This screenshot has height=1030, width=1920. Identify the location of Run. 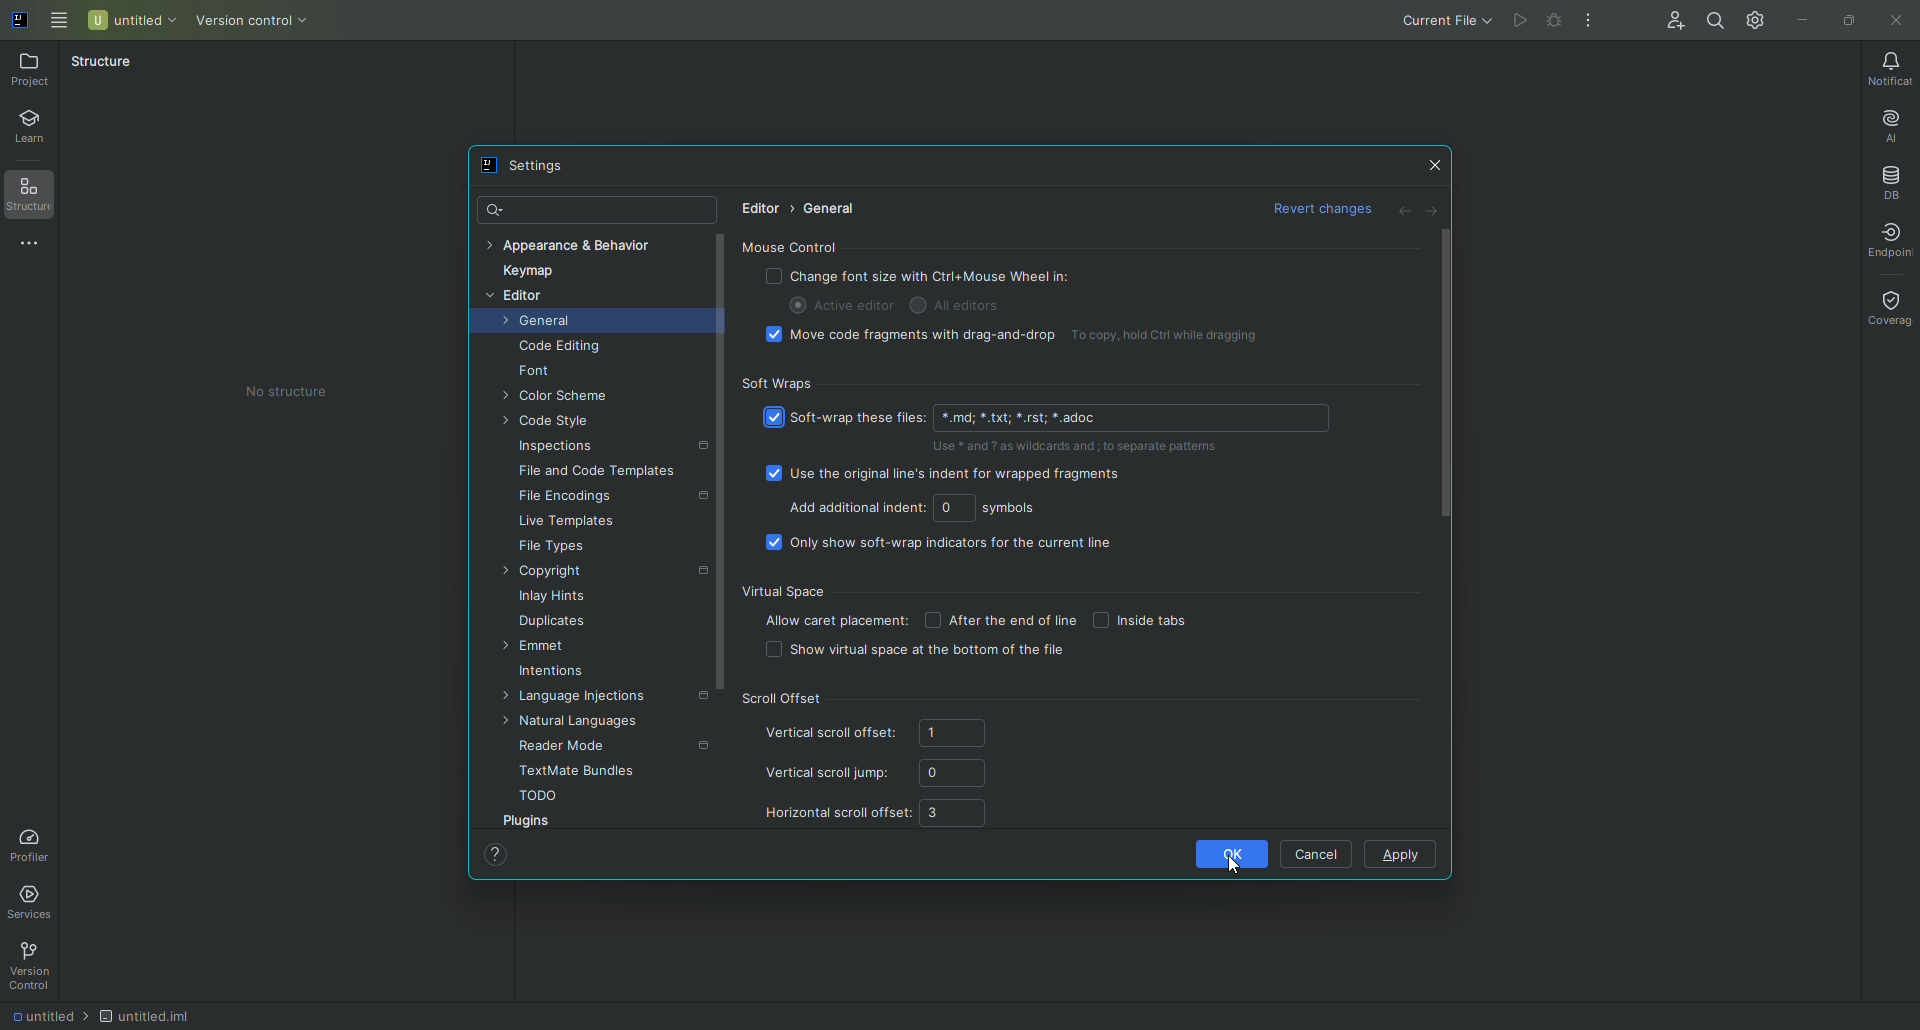
(1517, 21).